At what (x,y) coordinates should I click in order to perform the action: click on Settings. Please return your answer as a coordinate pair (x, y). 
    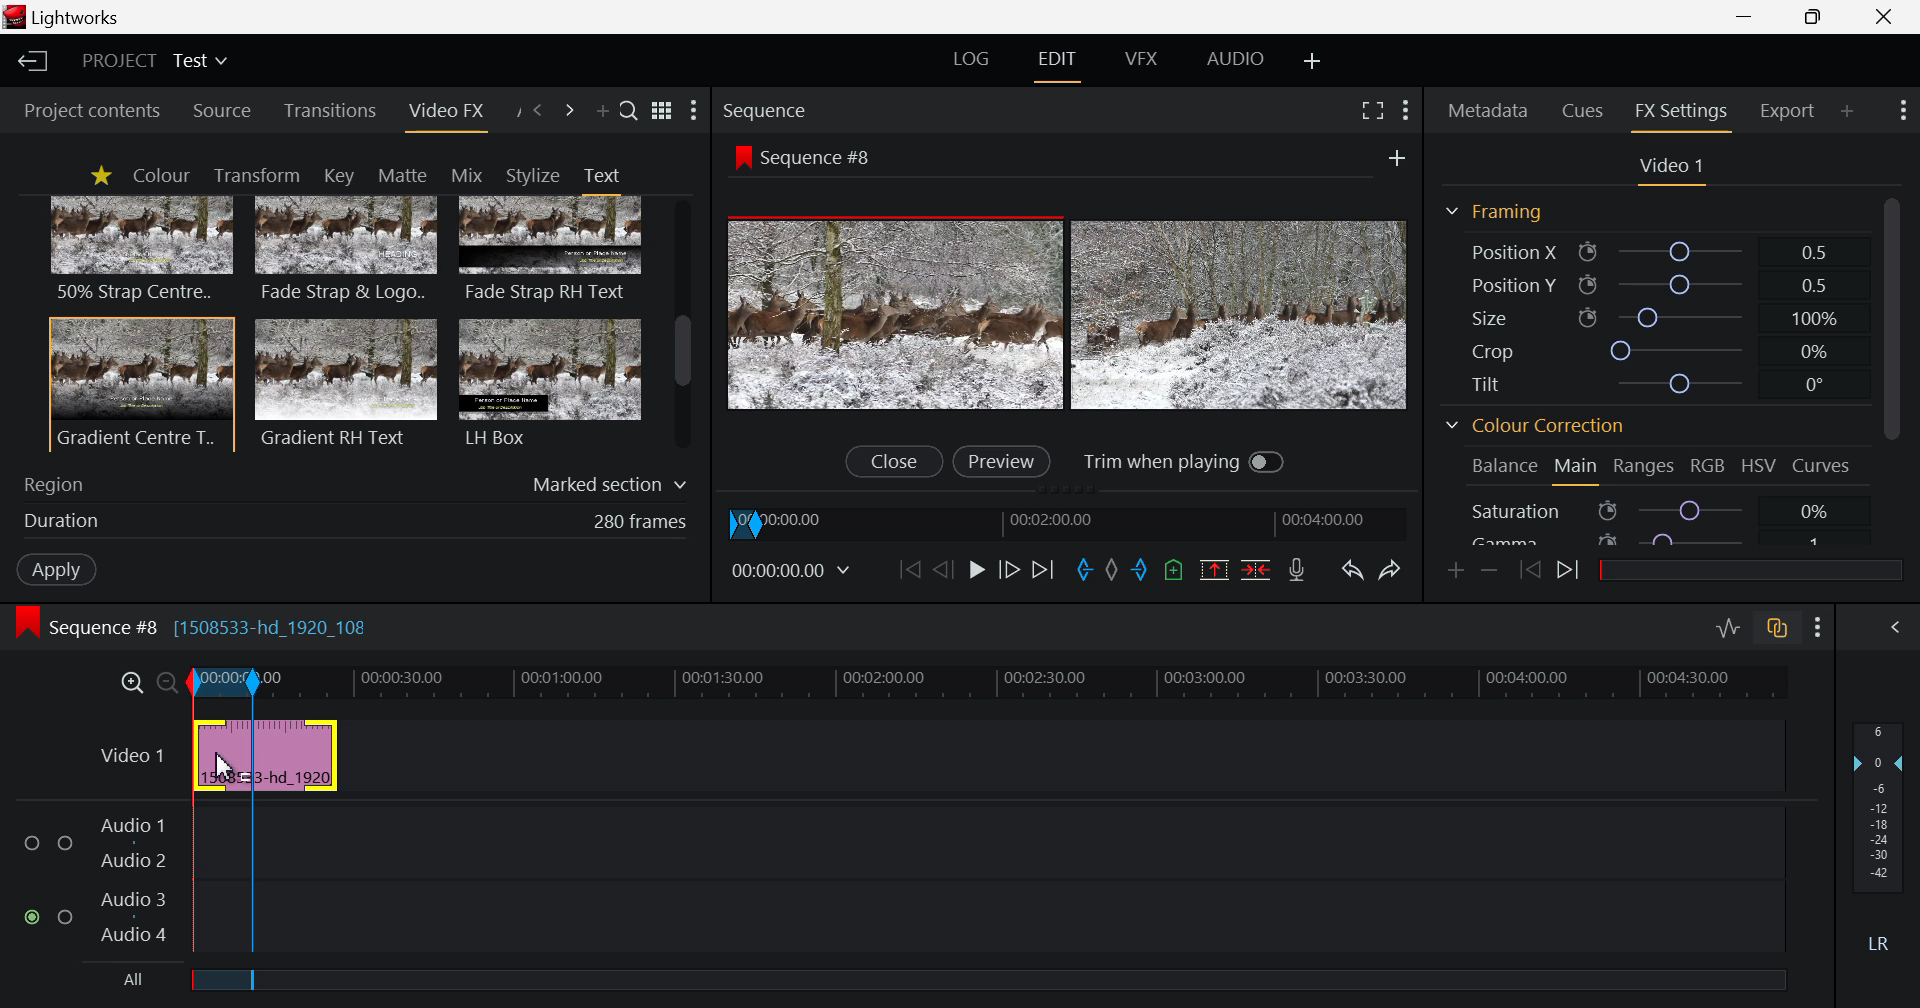
    Looking at the image, I should click on (1404, 108).